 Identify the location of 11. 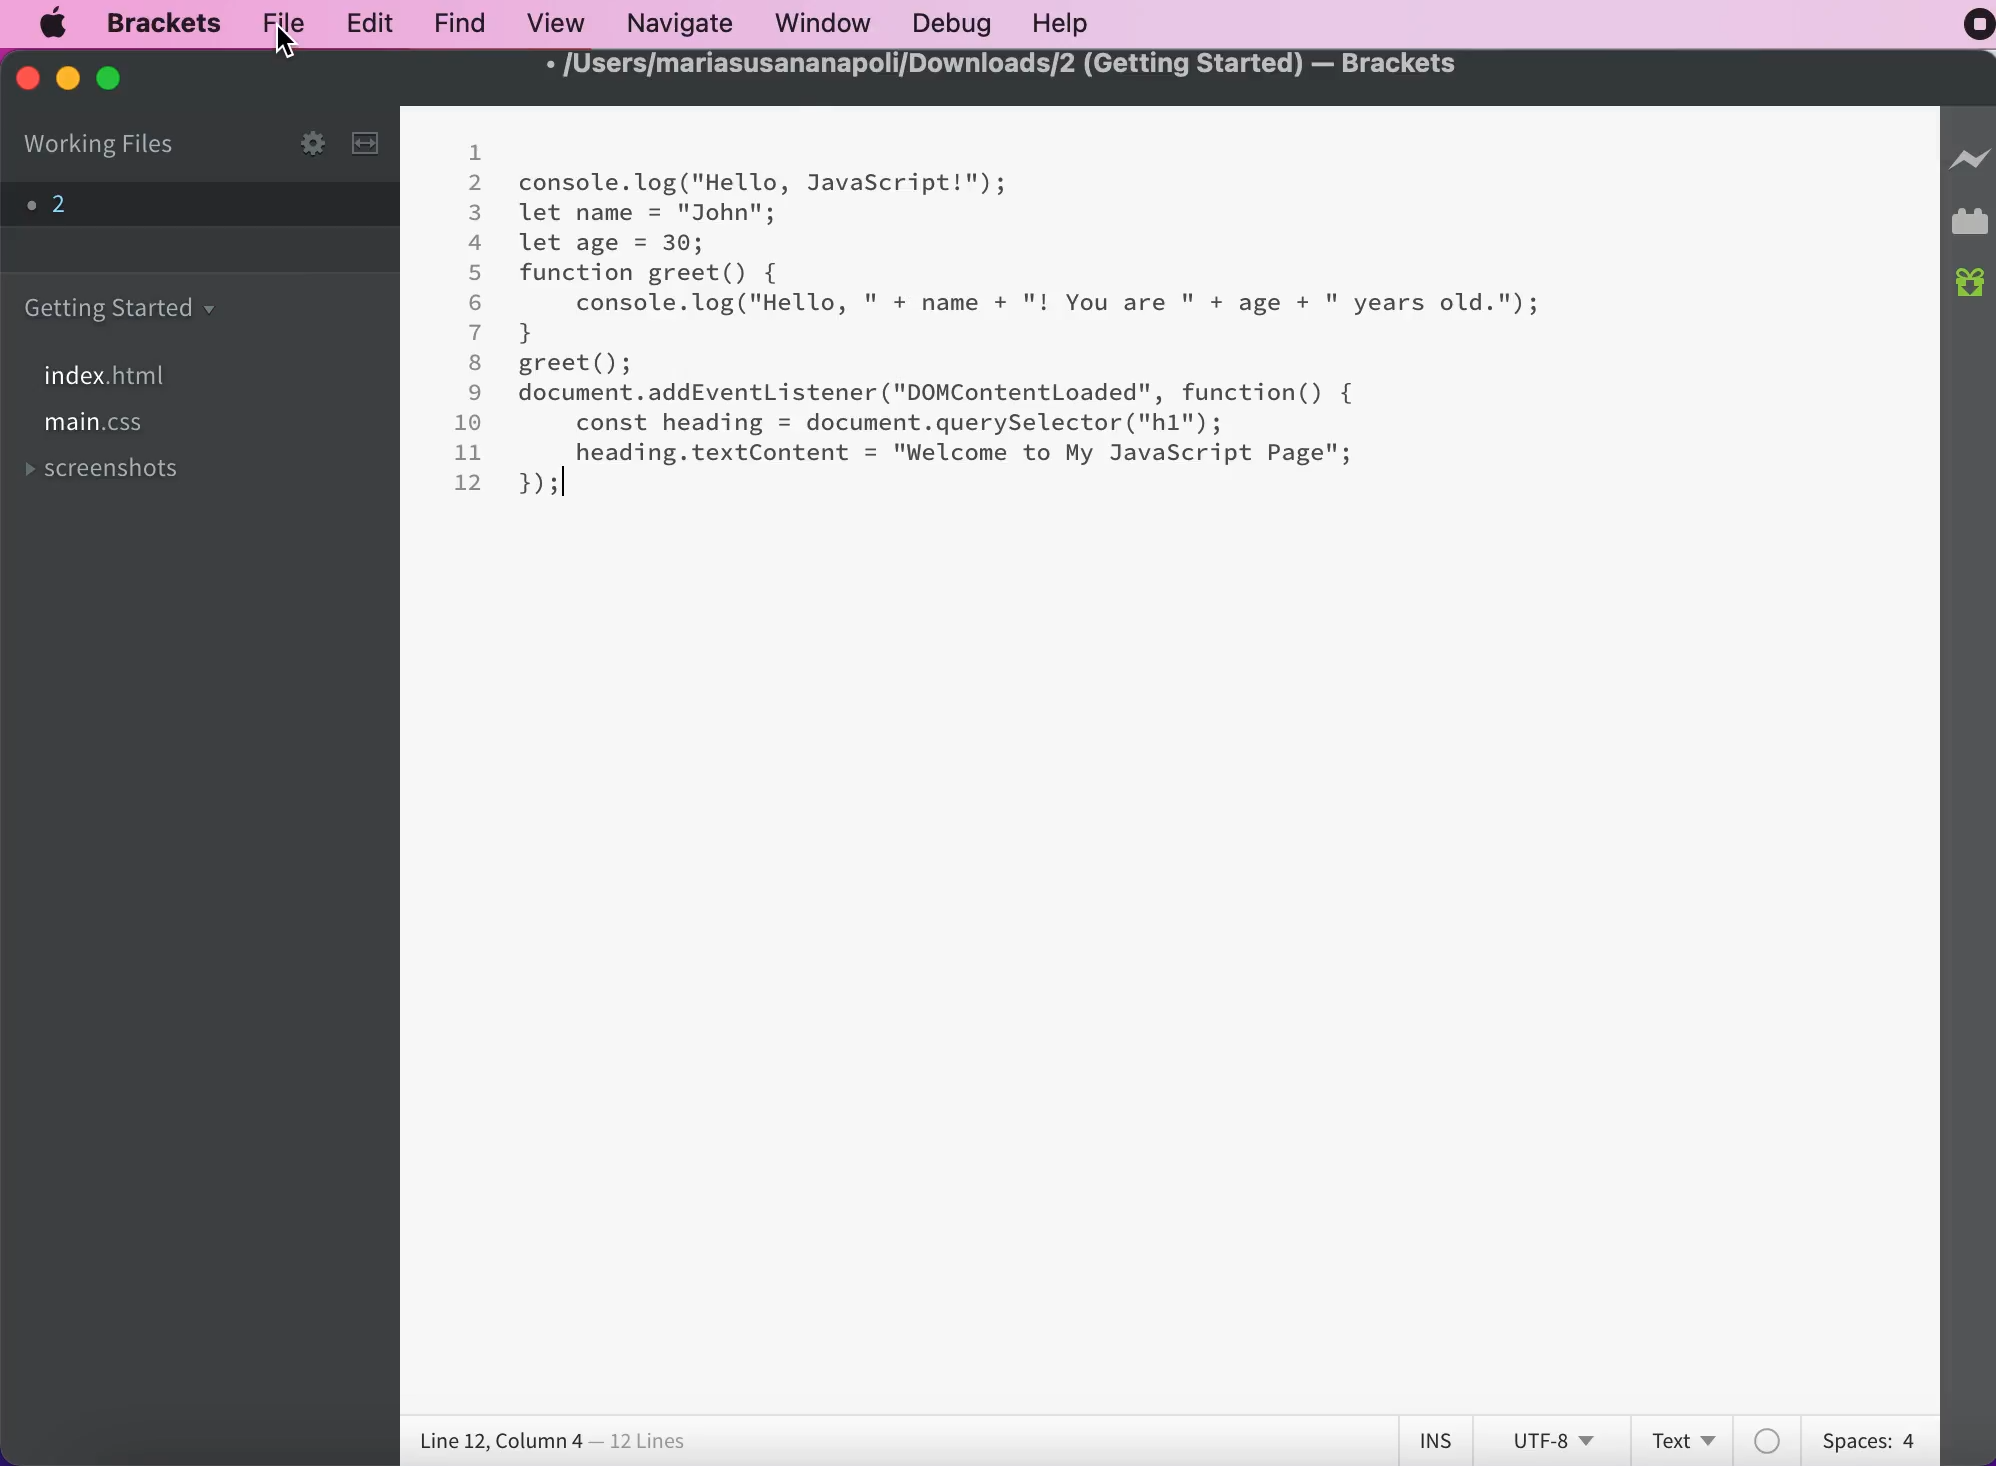
(469, 452).